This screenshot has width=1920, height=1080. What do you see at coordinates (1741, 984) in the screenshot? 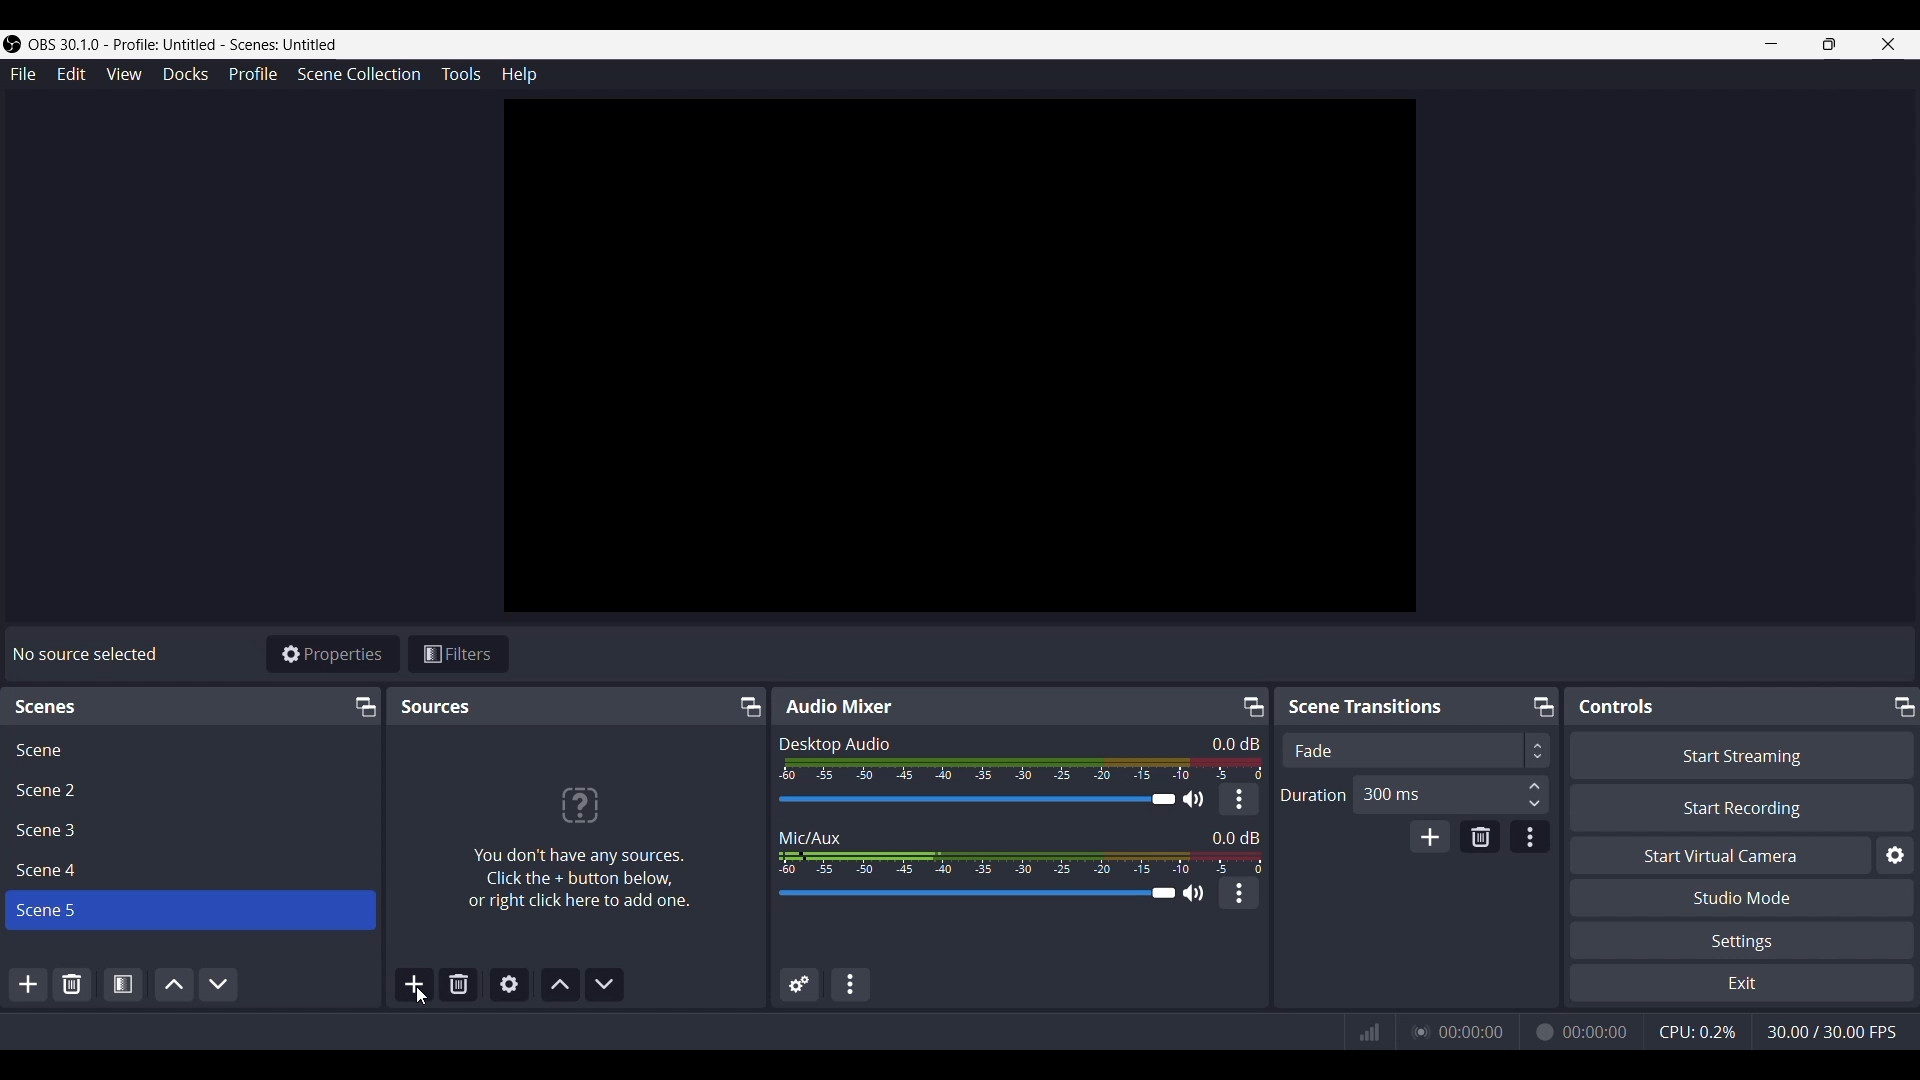
I see `Exit` at bounding box center [1741, 984].